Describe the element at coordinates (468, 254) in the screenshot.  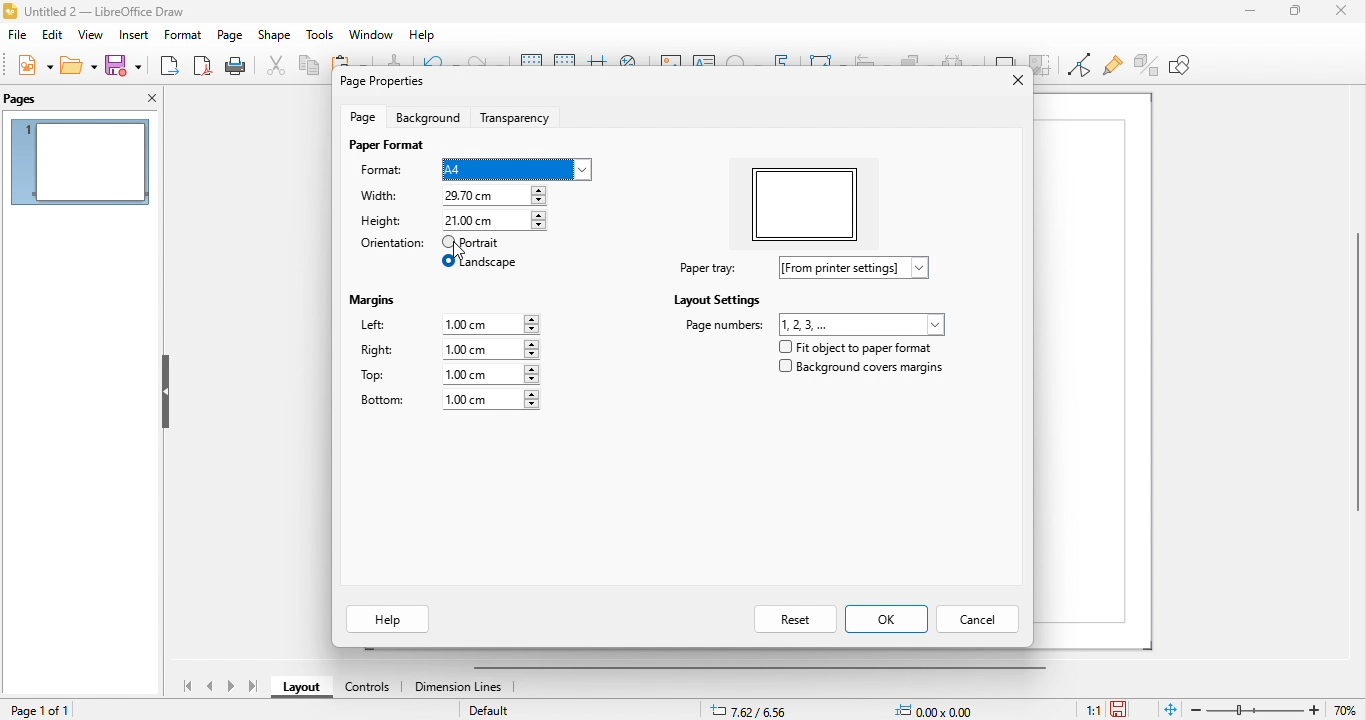
I see `cursor movement` at that location.